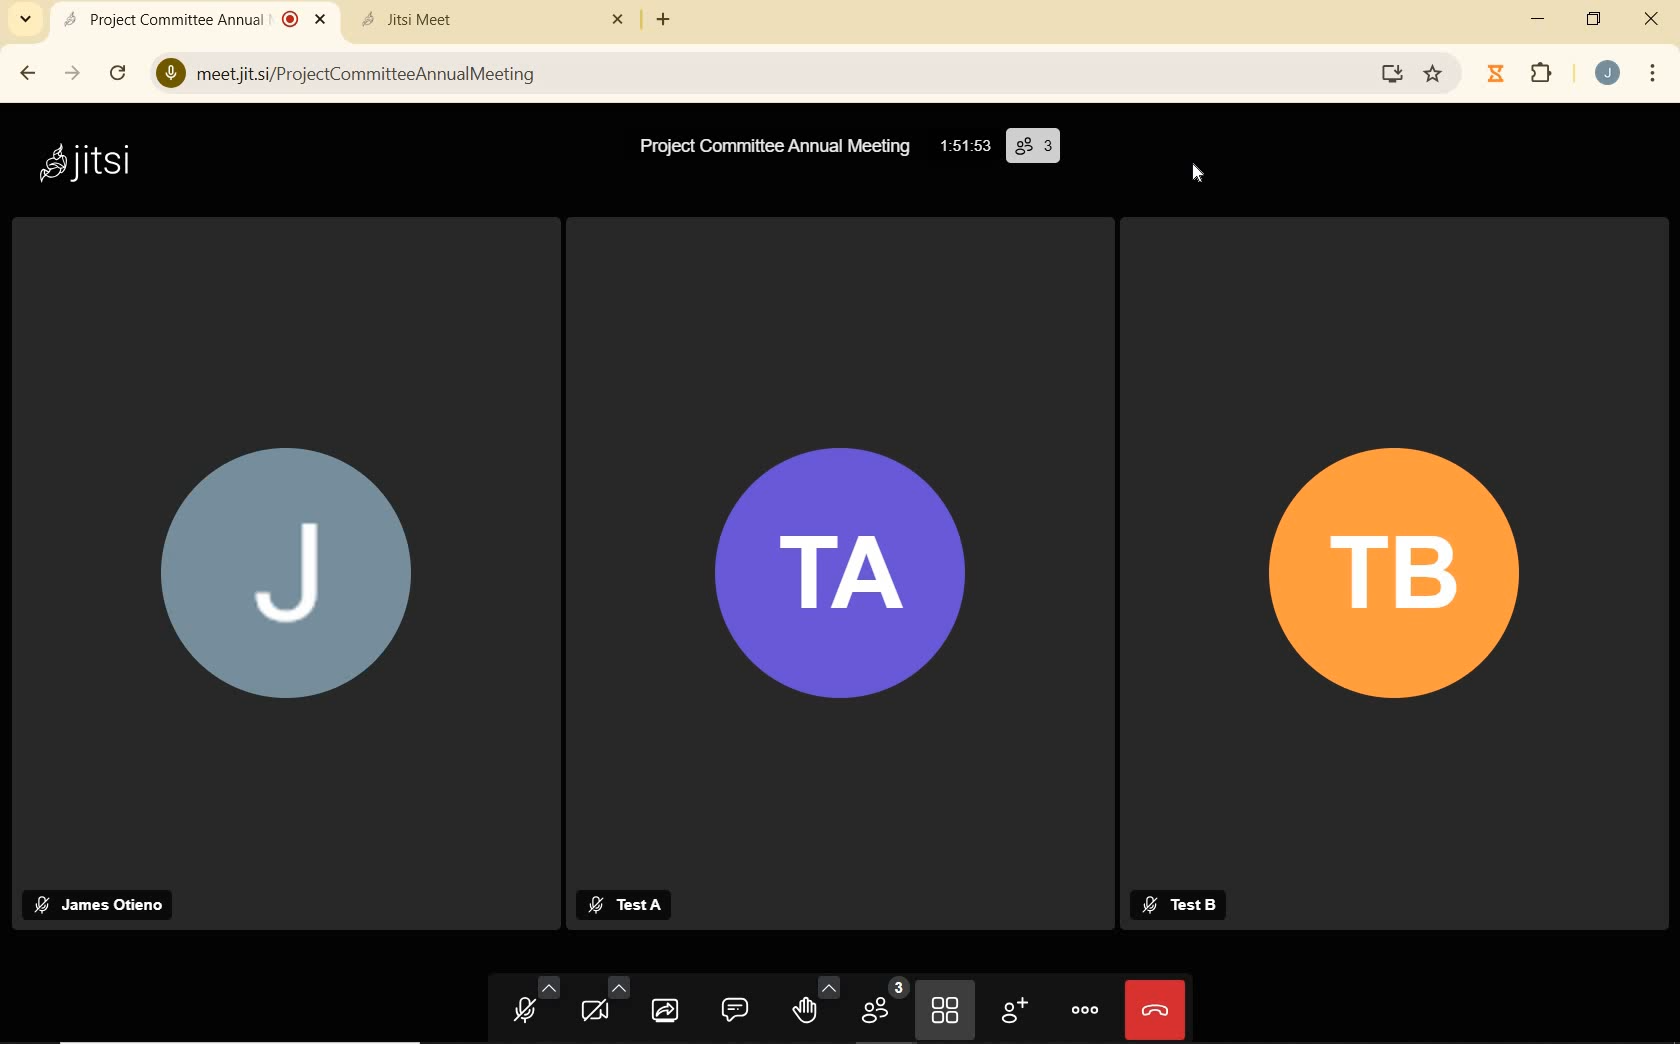  What do you see at coordinates (166, 76) in the screenshot?
I see `Microphone` at bounding box center [166, 76].